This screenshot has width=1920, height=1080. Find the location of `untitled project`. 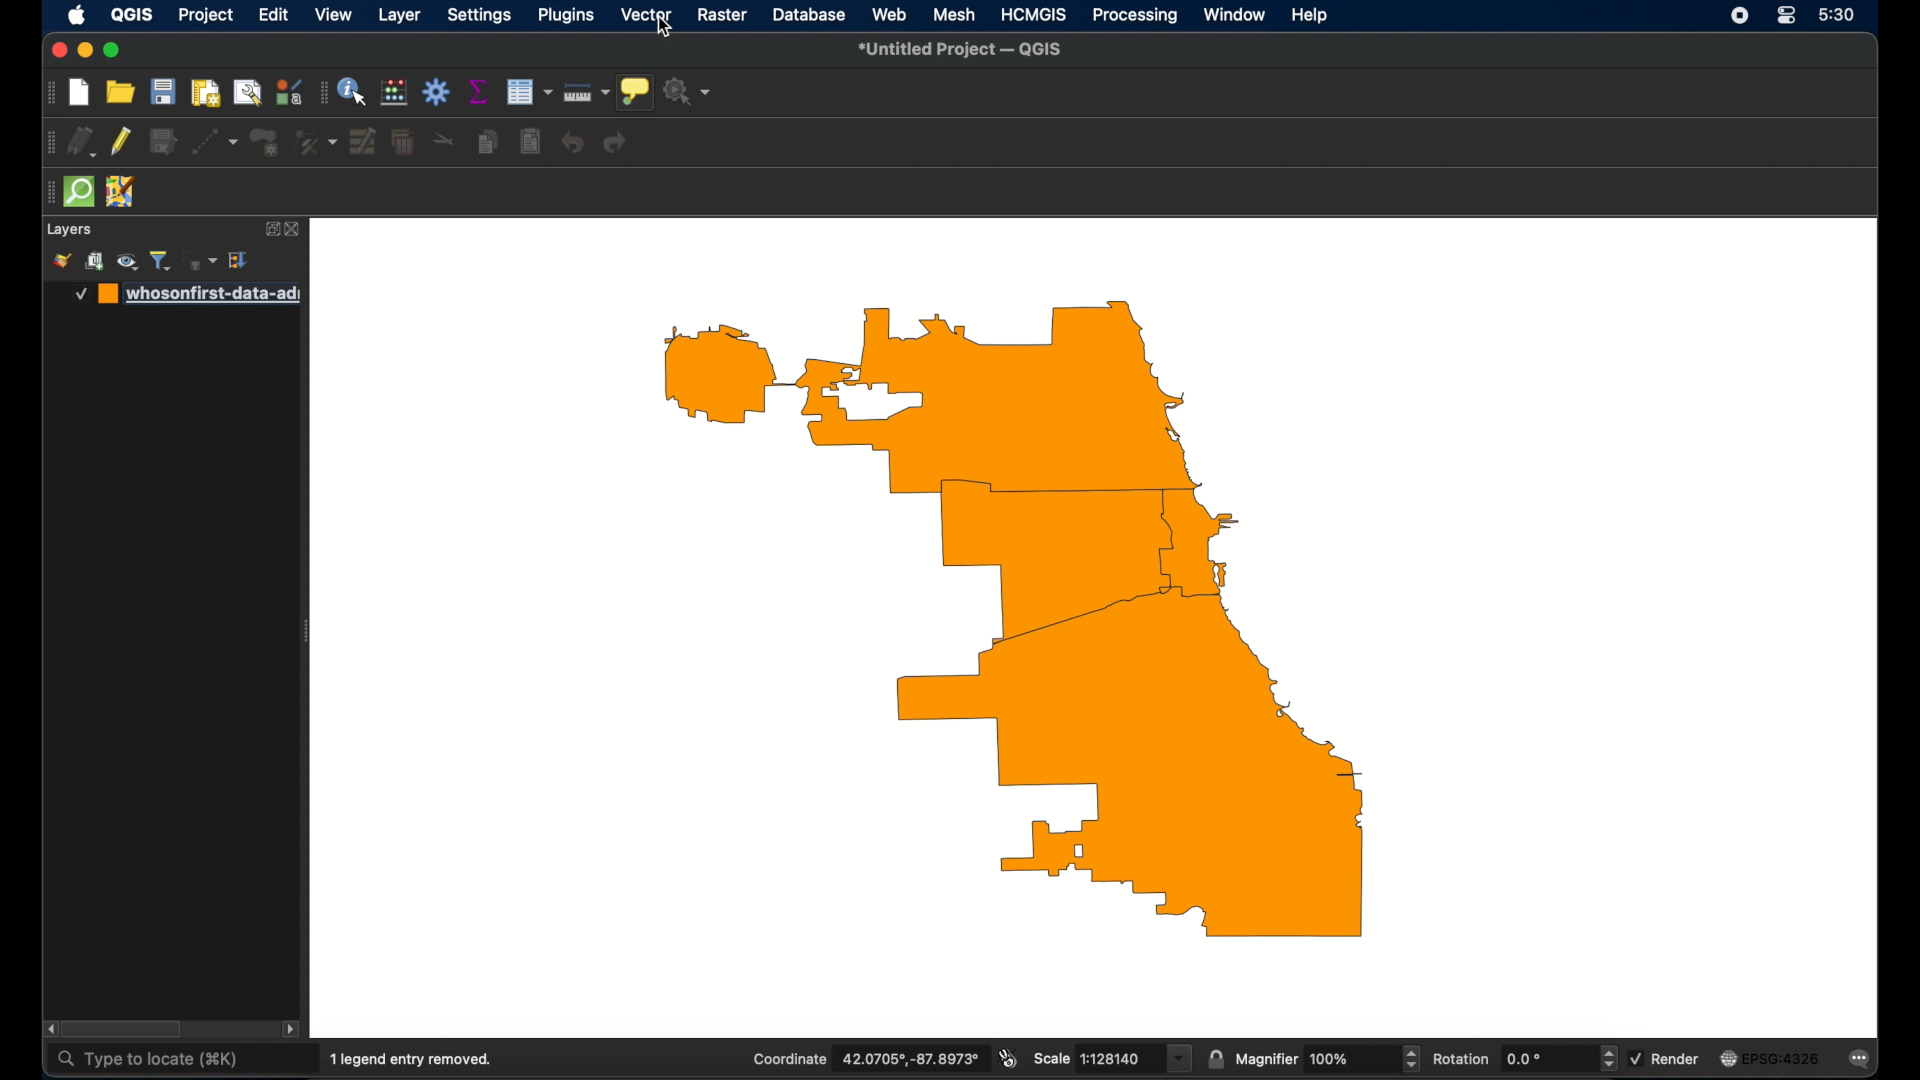

untitled project is located at coordinates (963, 50).